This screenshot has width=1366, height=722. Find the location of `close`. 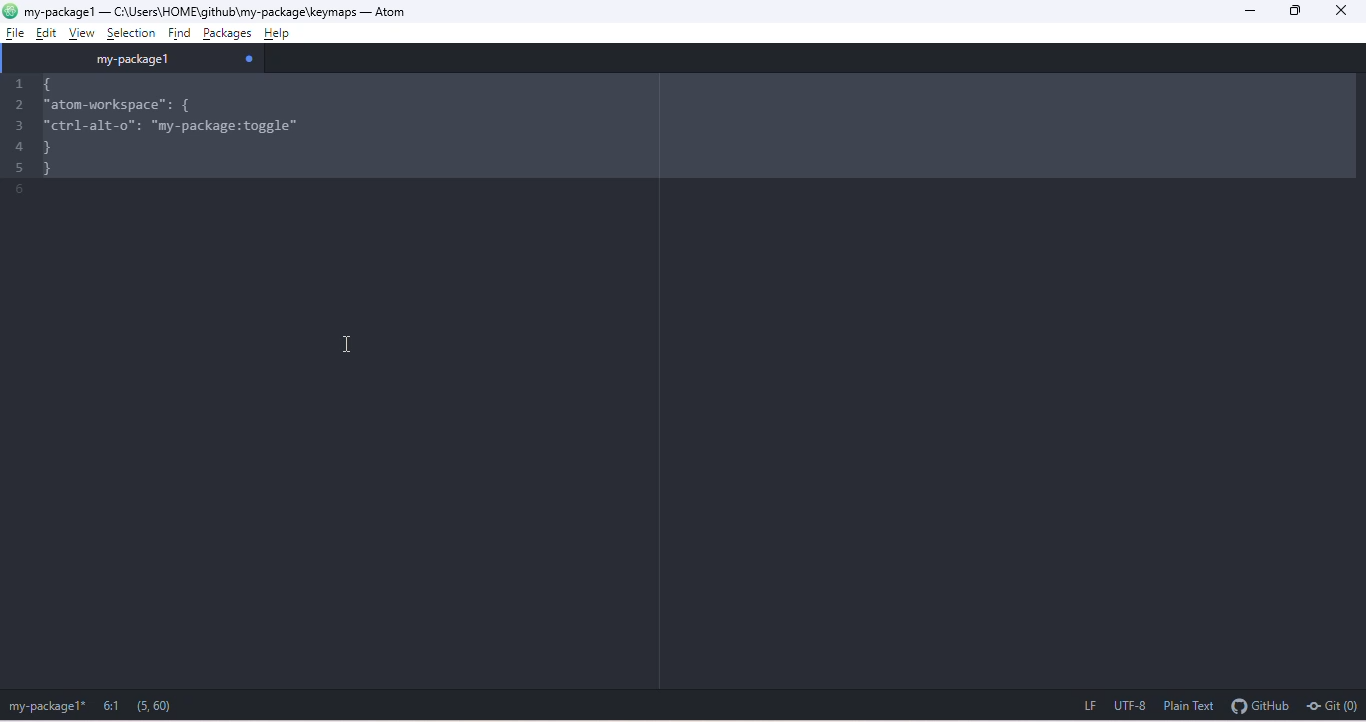

close is located at coordinates (1348, 12).